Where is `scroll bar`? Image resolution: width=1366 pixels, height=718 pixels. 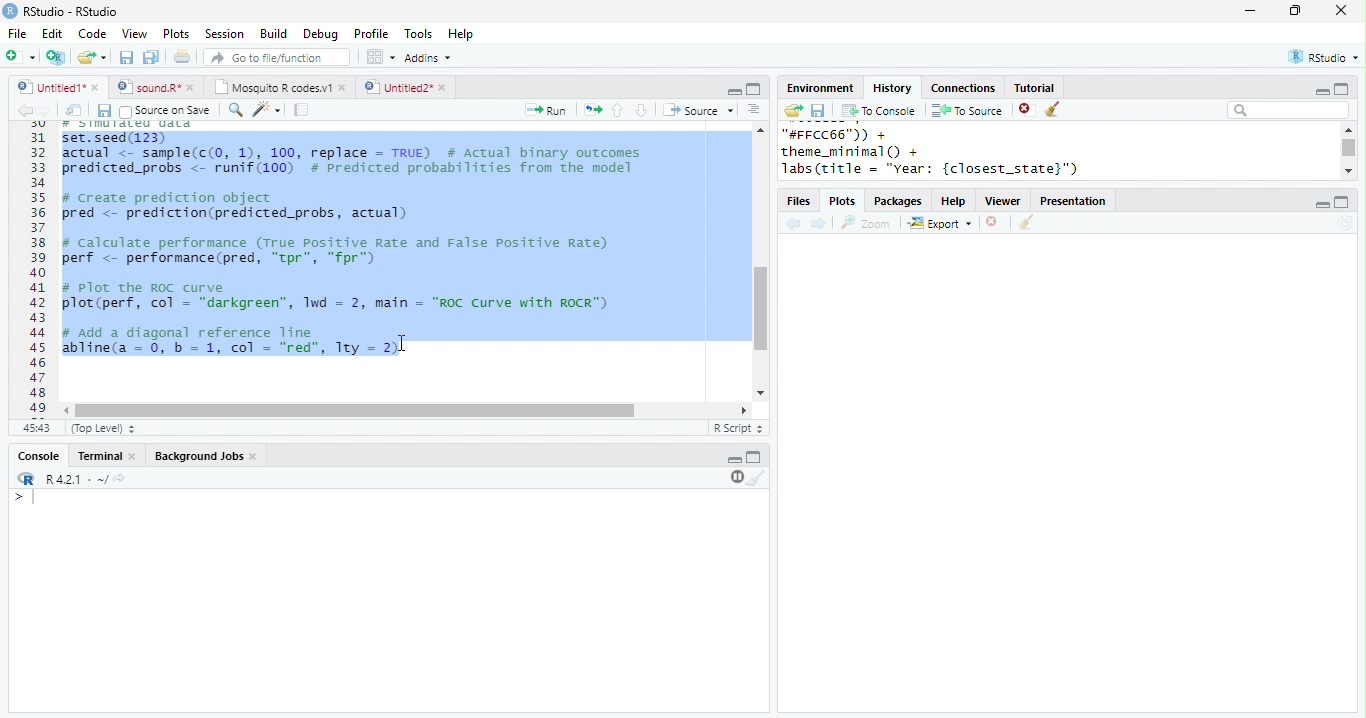 scroll bar is located at coordinates (761, 309).